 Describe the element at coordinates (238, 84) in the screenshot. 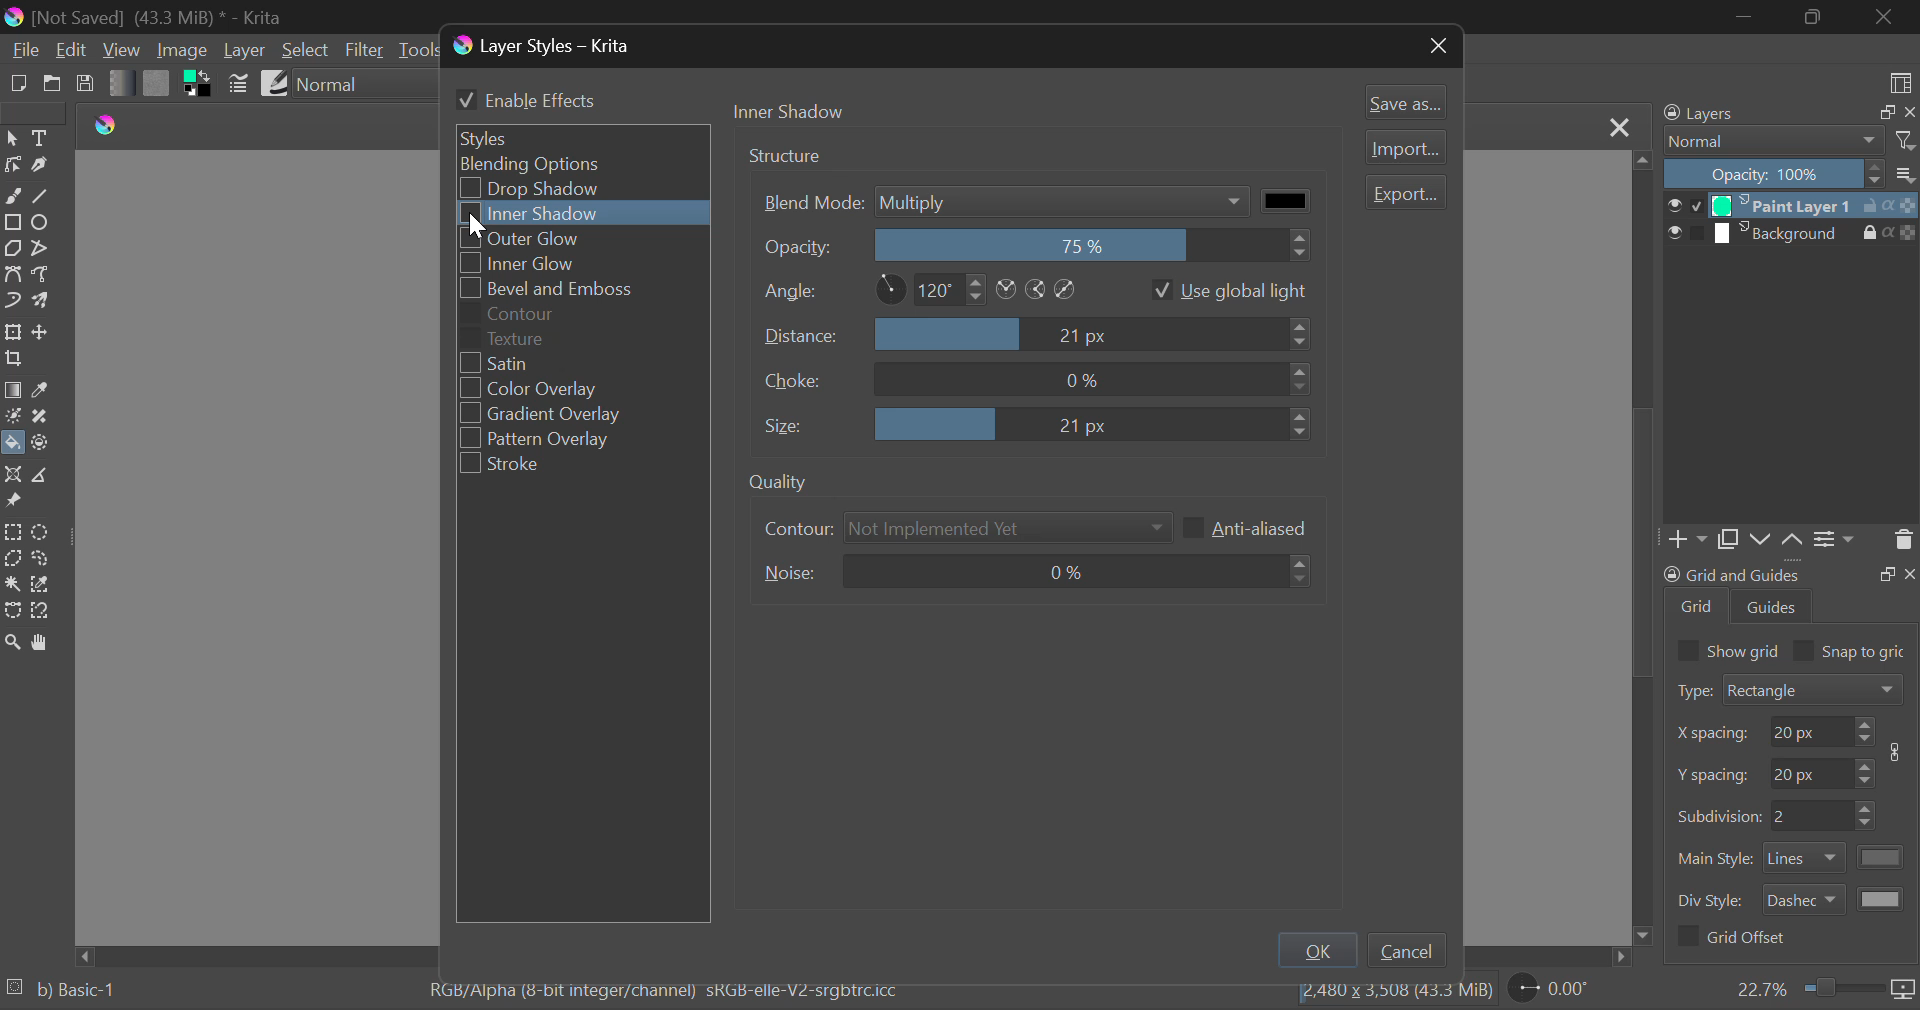

I see `Brush Settings` at that location.